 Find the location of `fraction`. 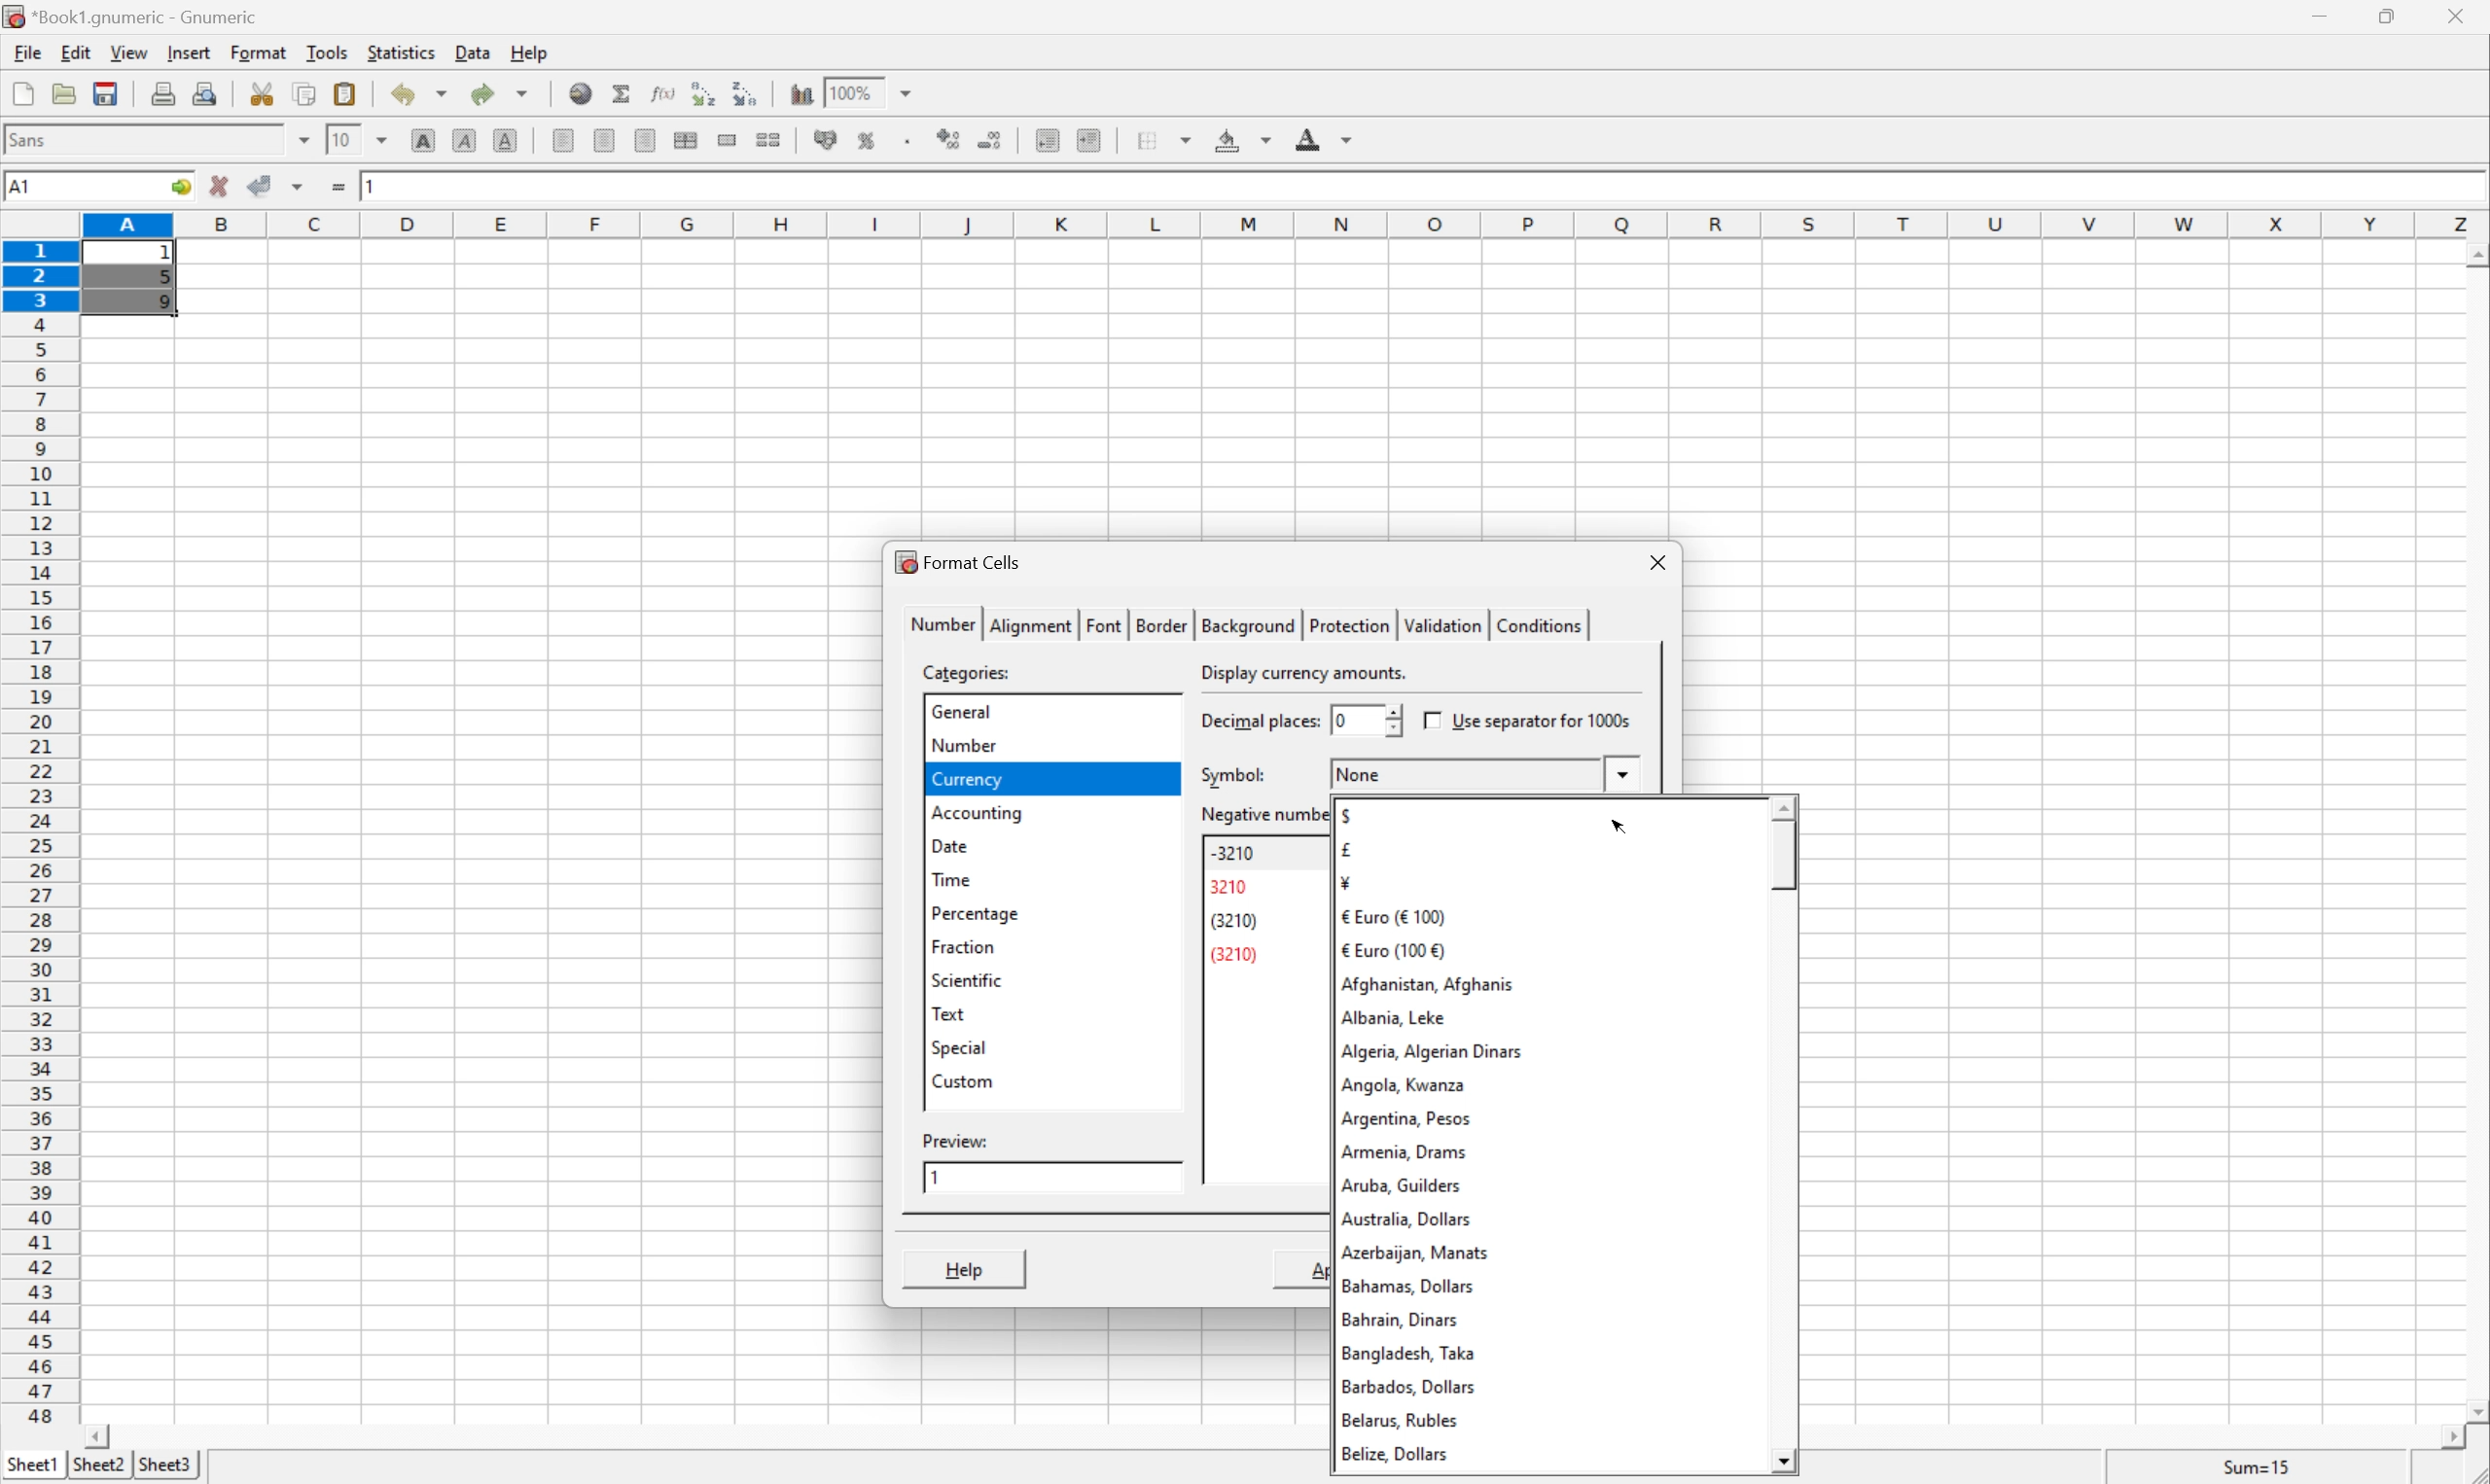

fraction is located at coordinates (962, 946).